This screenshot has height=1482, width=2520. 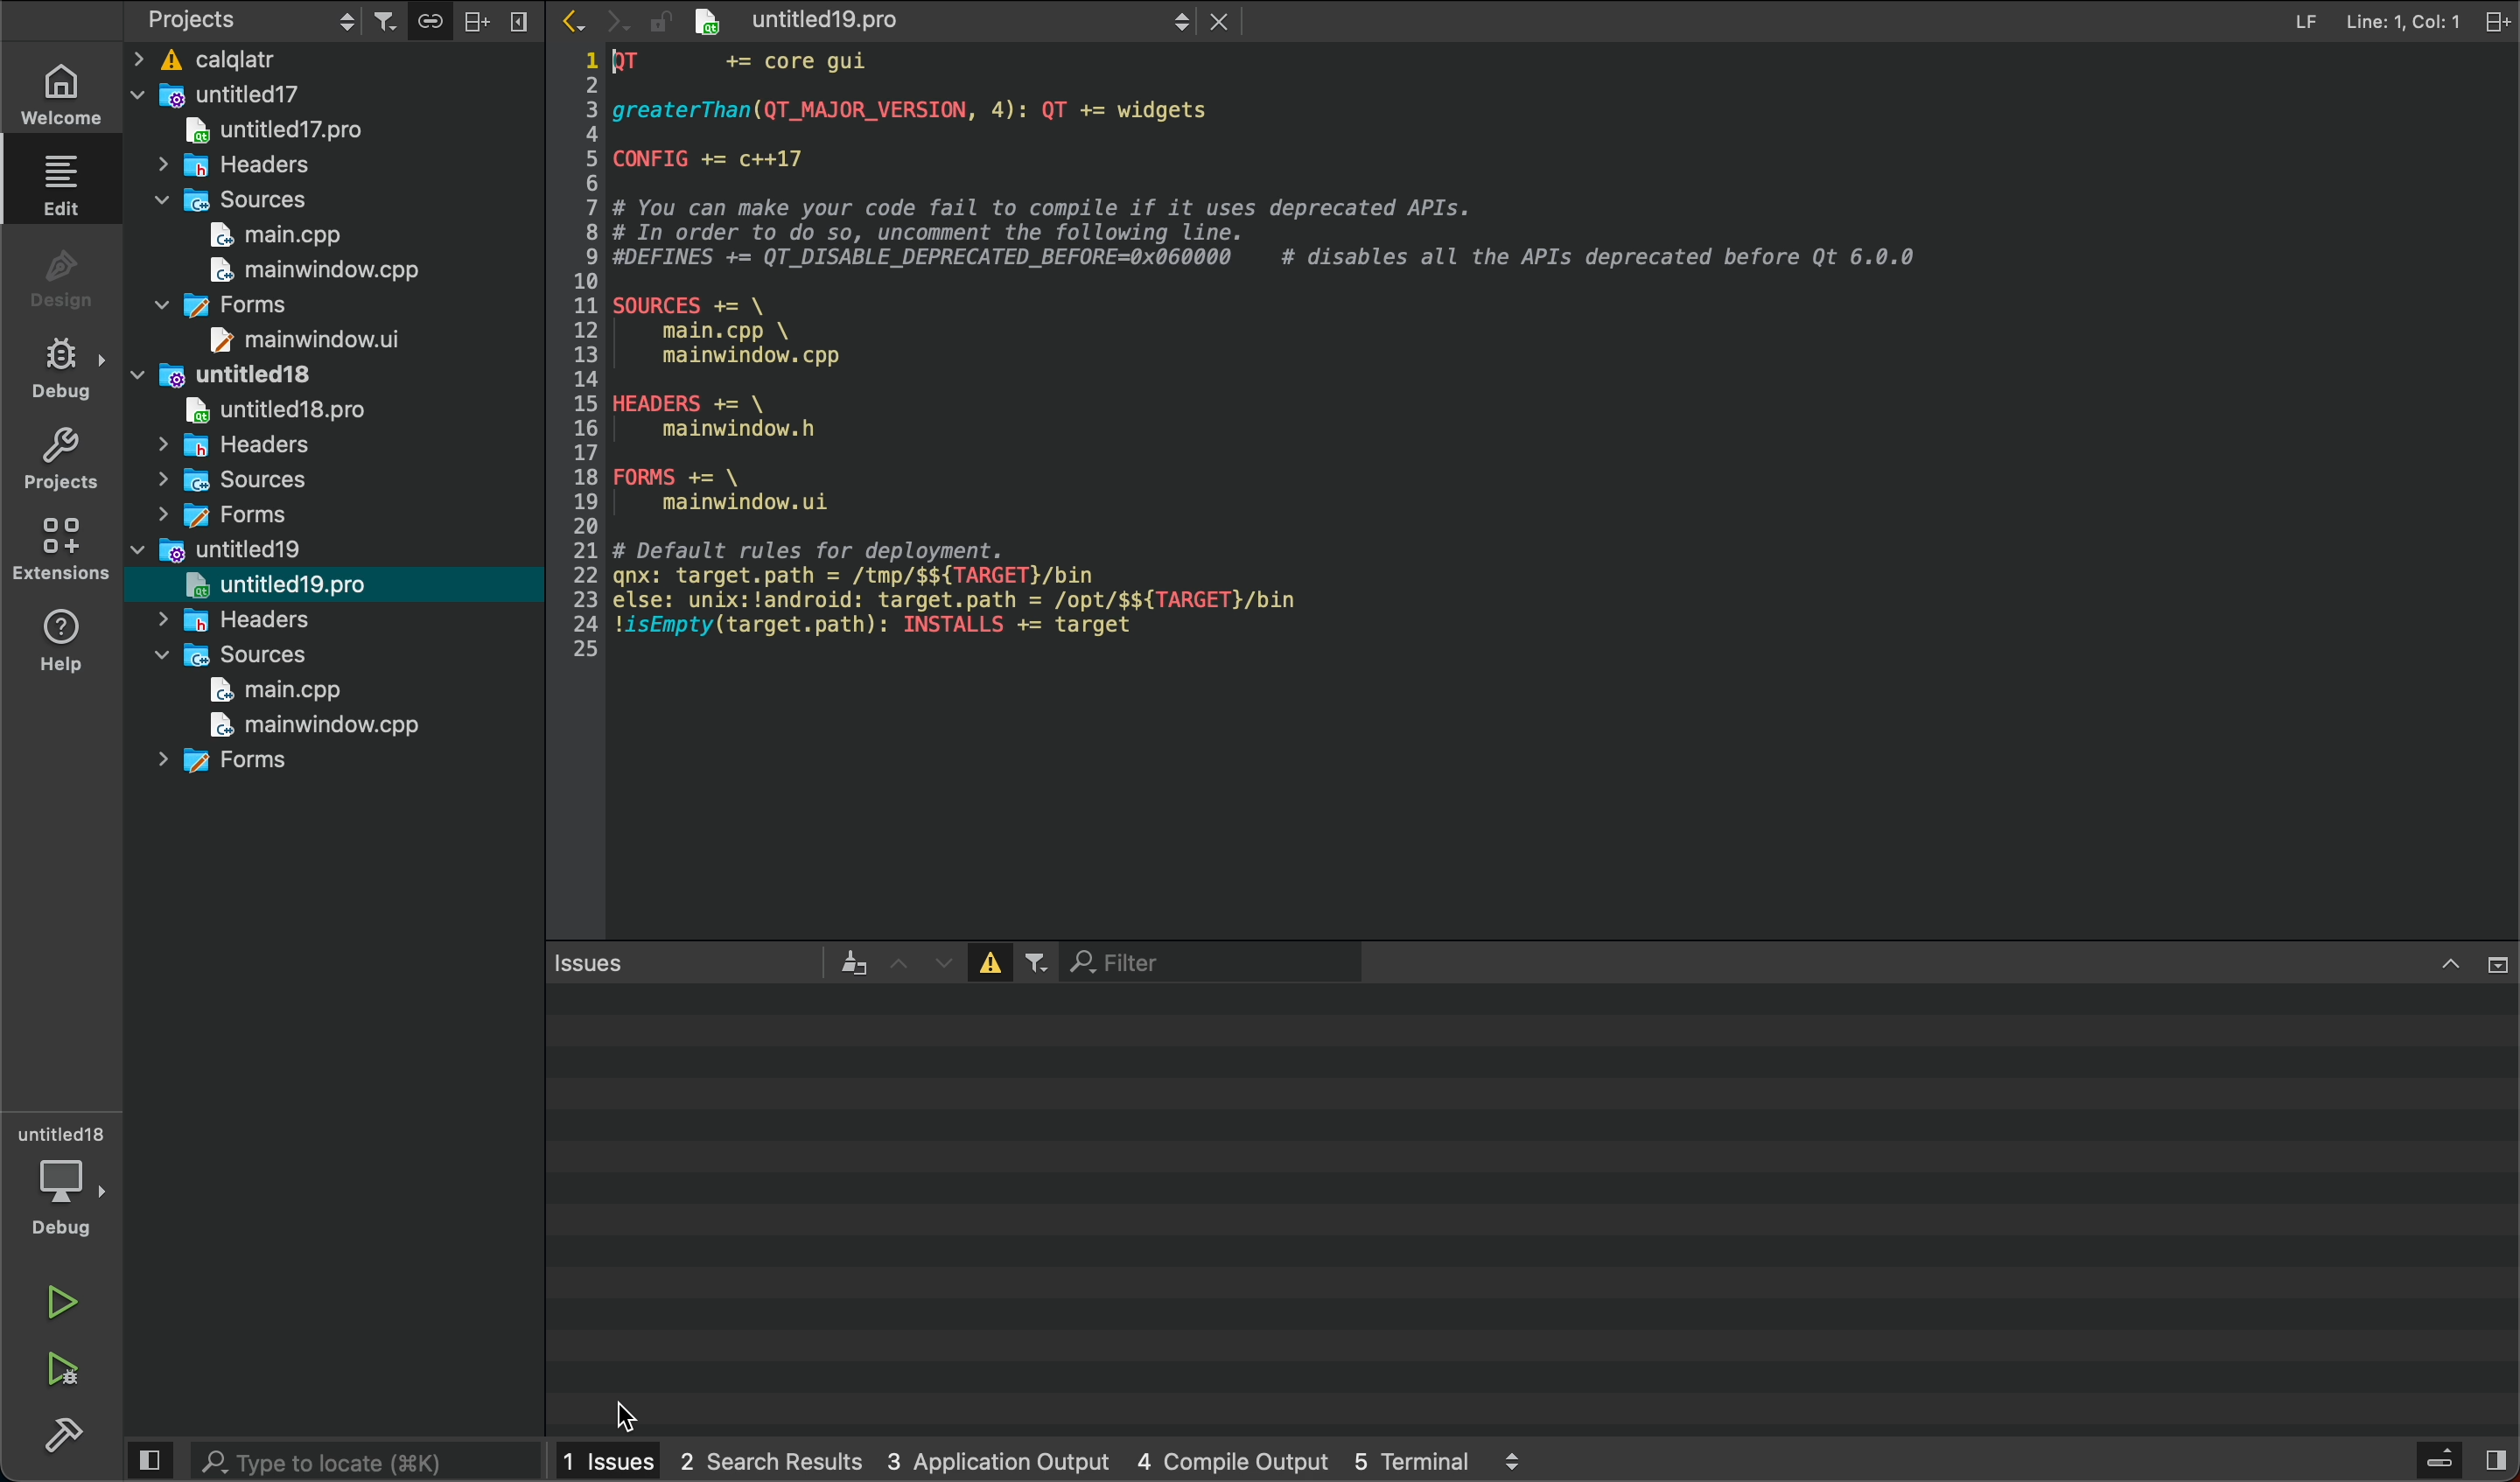 What do you see at coordinates (274, 413) in the screenshot?
I see `untitled18.pro` at bounding box center [274, 413].